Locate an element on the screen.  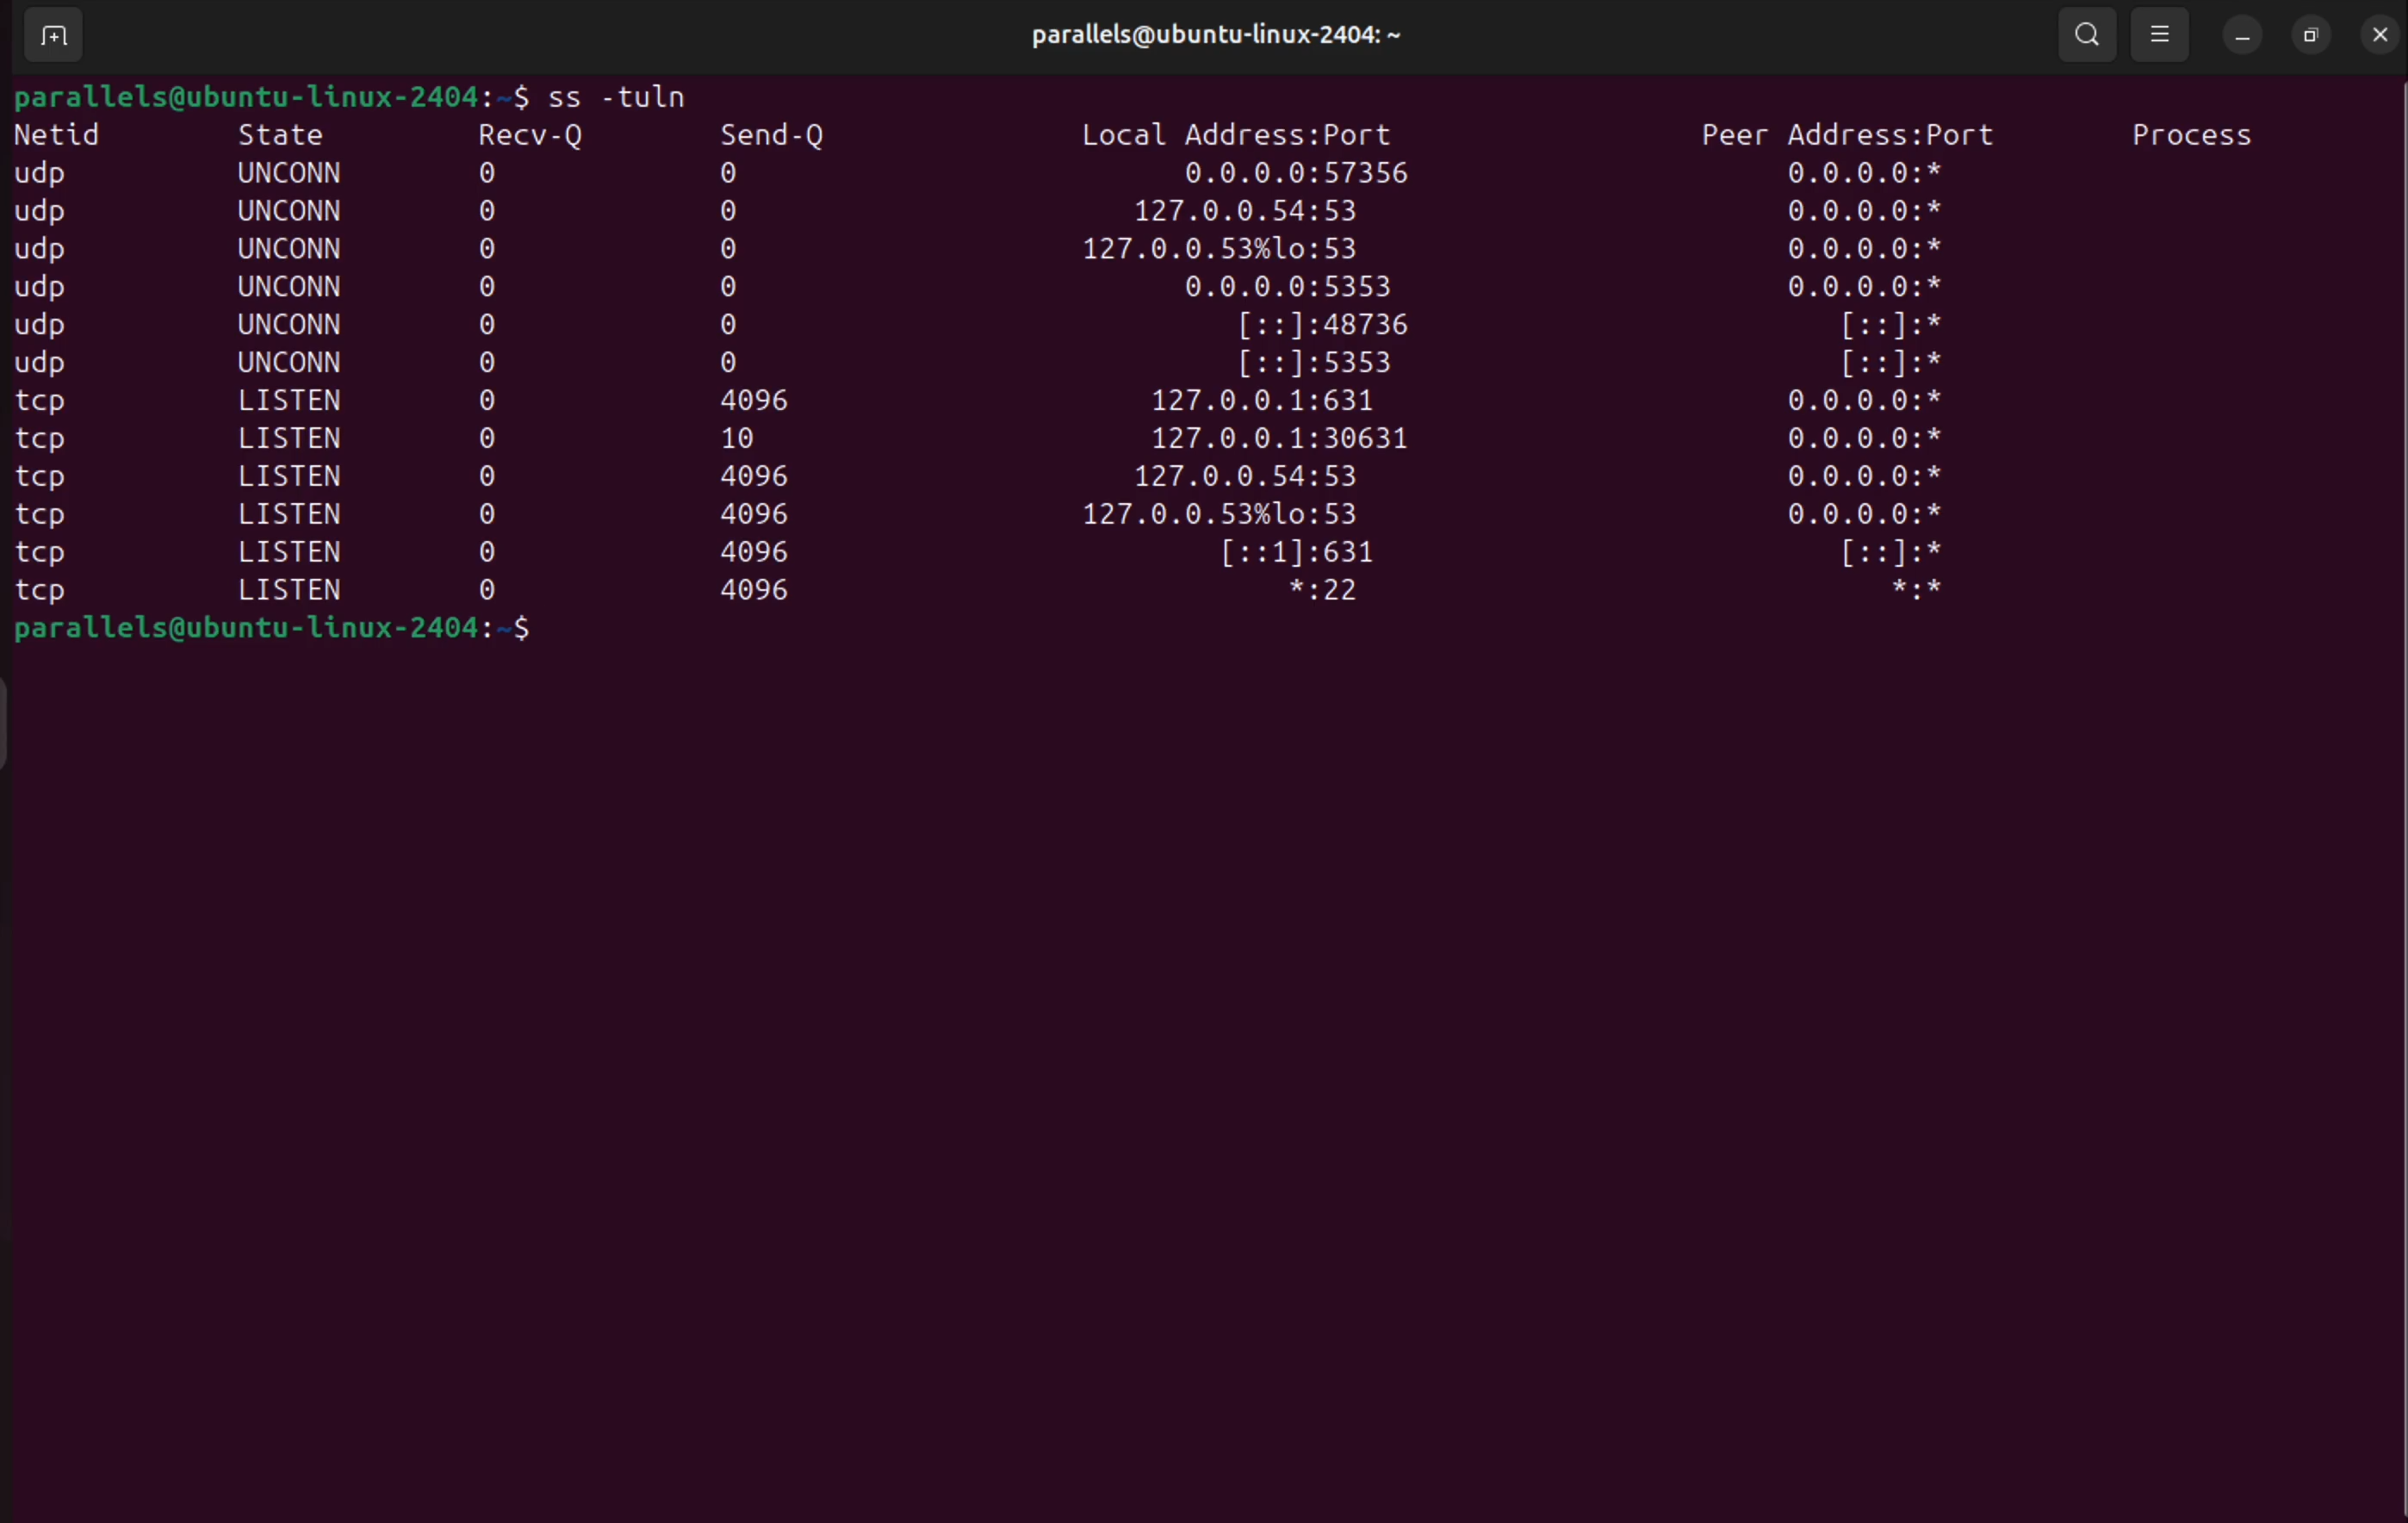
view options is located at coordinates (2163, 34).